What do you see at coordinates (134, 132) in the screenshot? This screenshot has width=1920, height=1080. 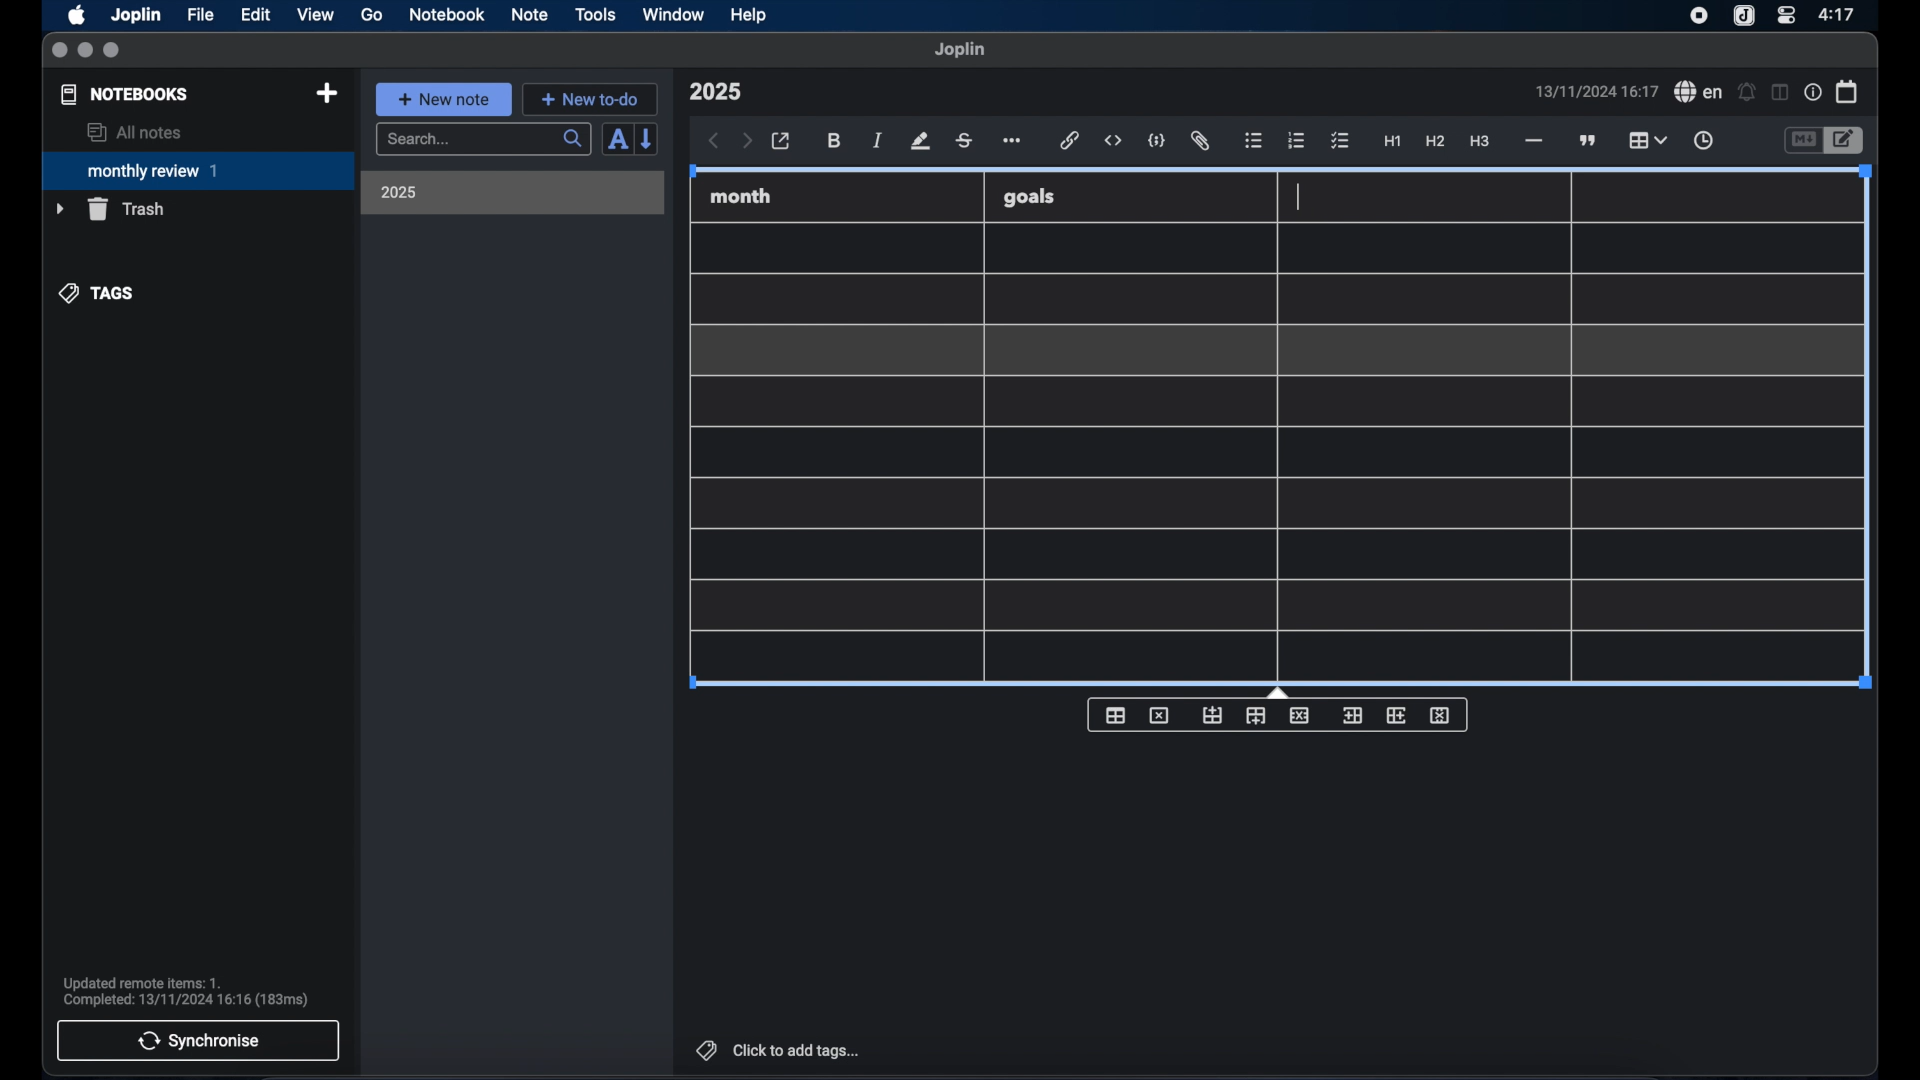 I see `all notes` at bounding box center [134, 132].